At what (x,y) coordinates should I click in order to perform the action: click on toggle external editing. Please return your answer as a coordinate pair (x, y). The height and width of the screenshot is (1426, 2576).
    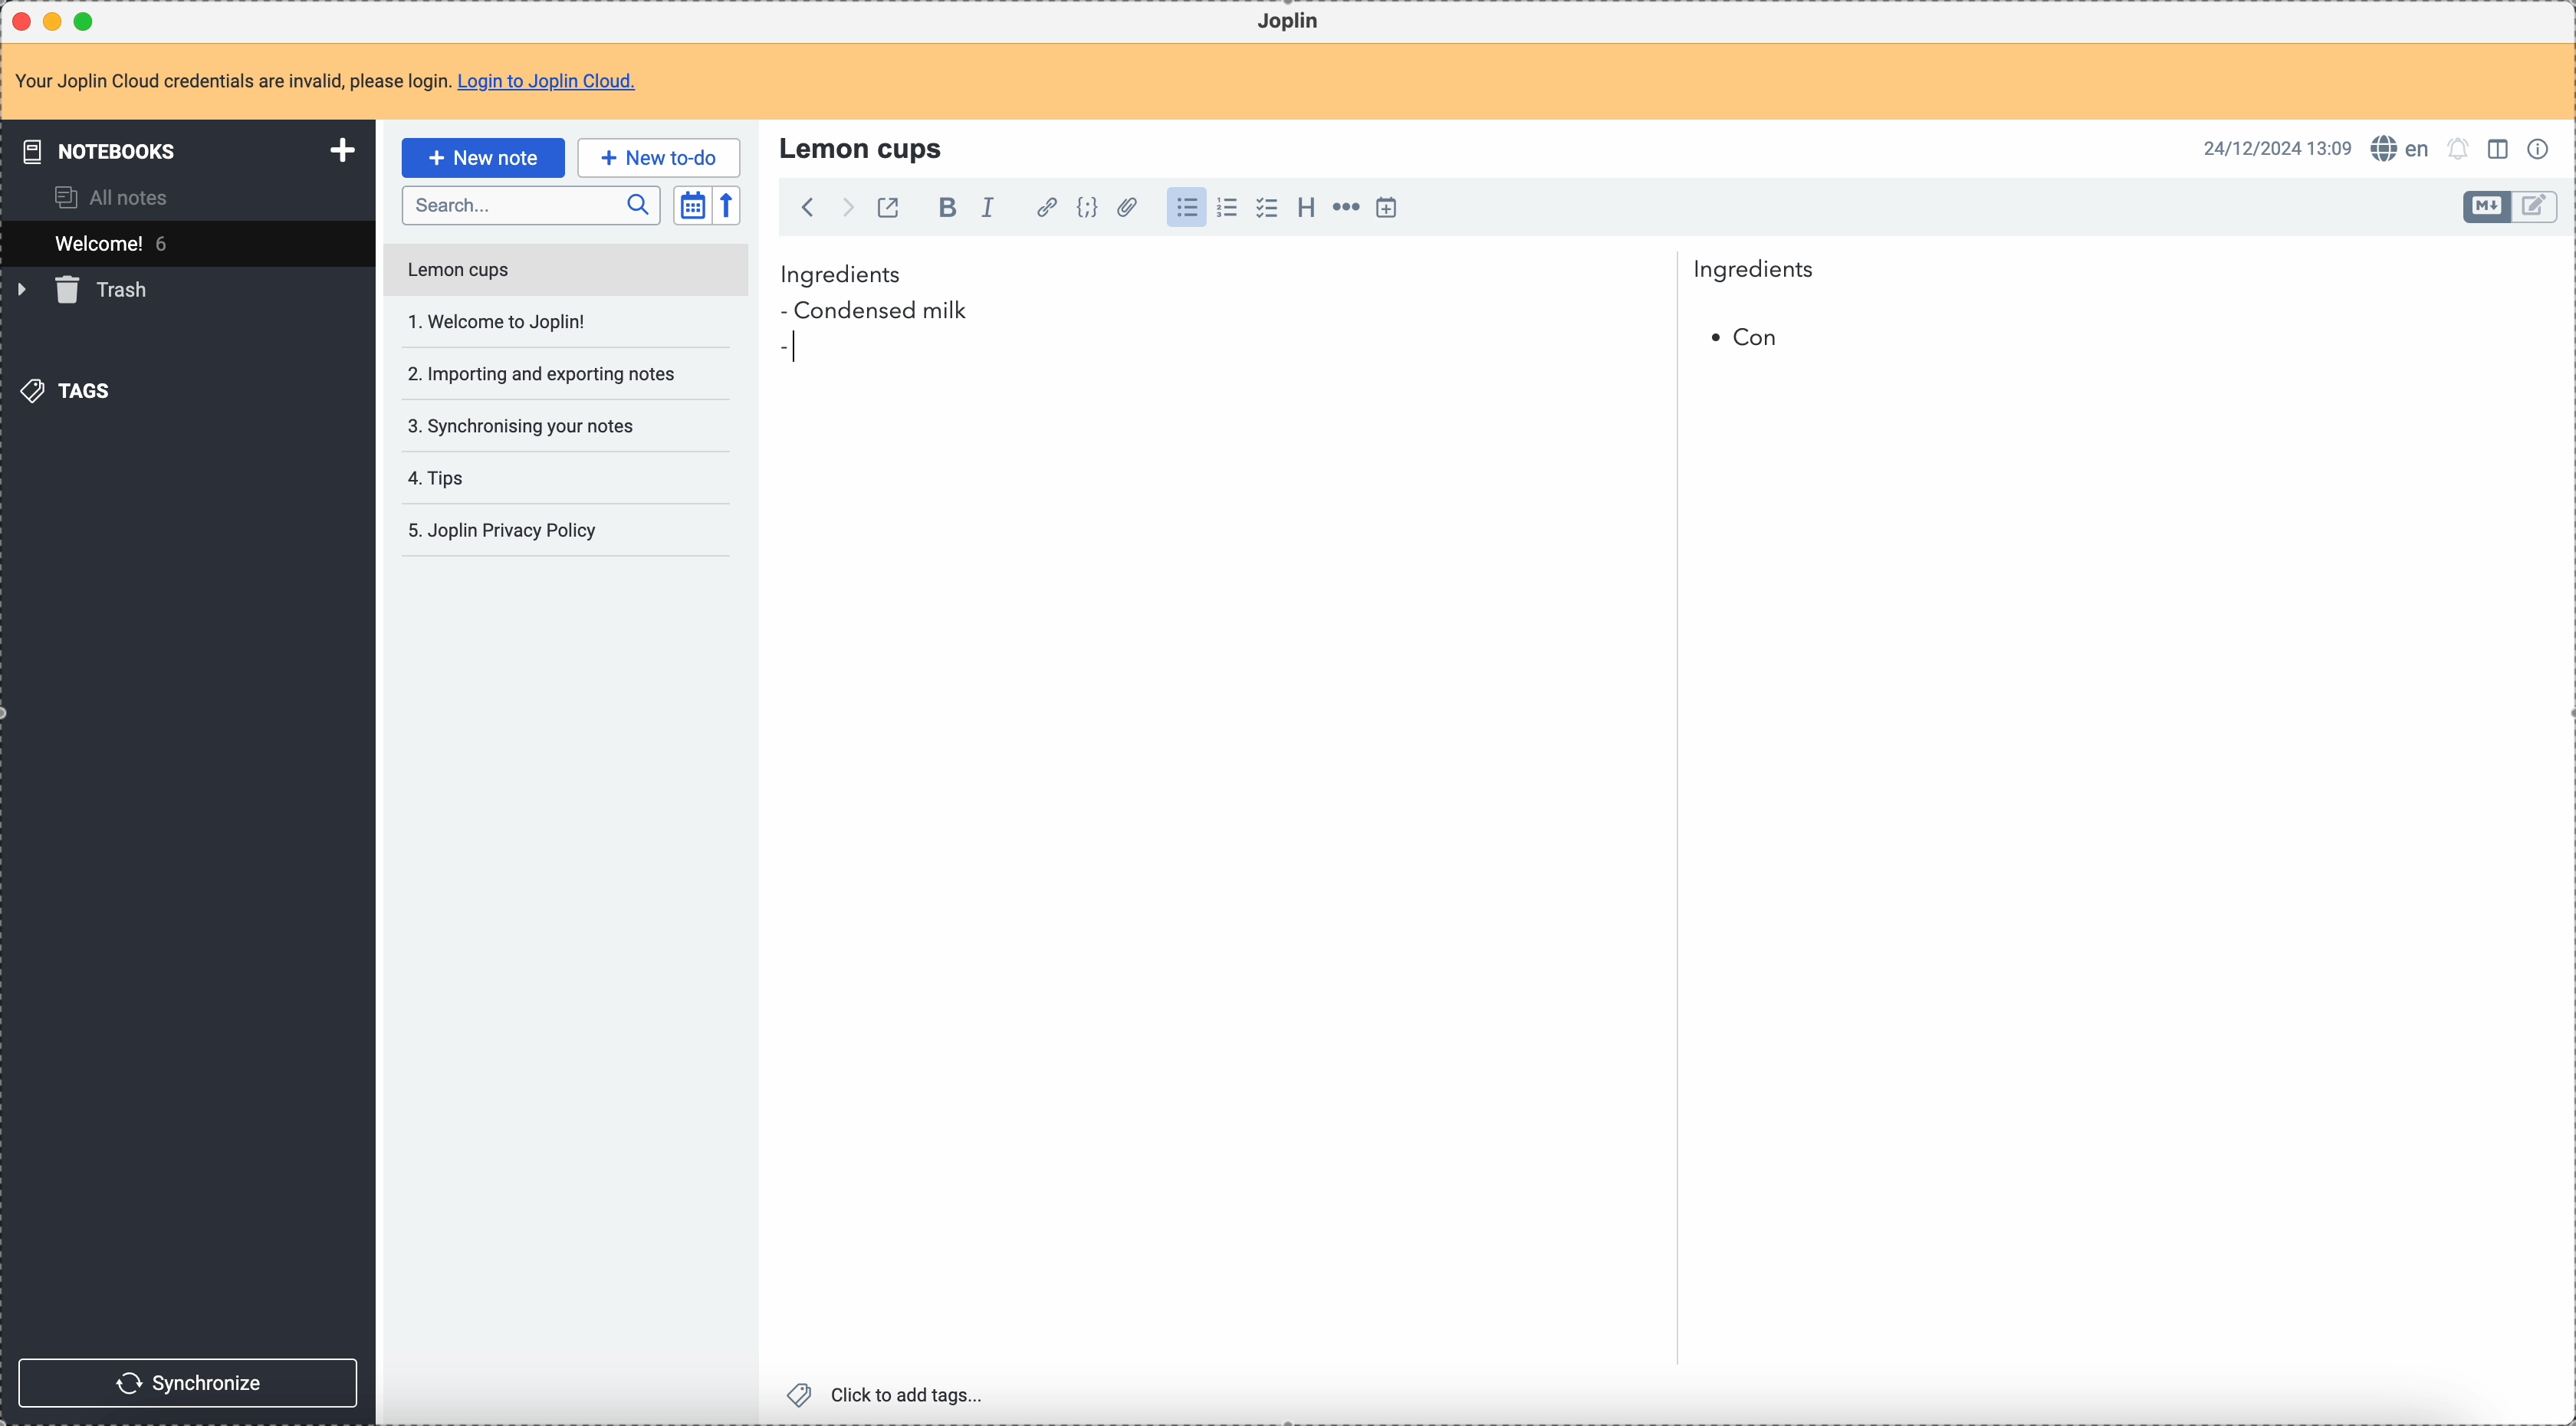
    Looking at the image, I should click on (886, 211).